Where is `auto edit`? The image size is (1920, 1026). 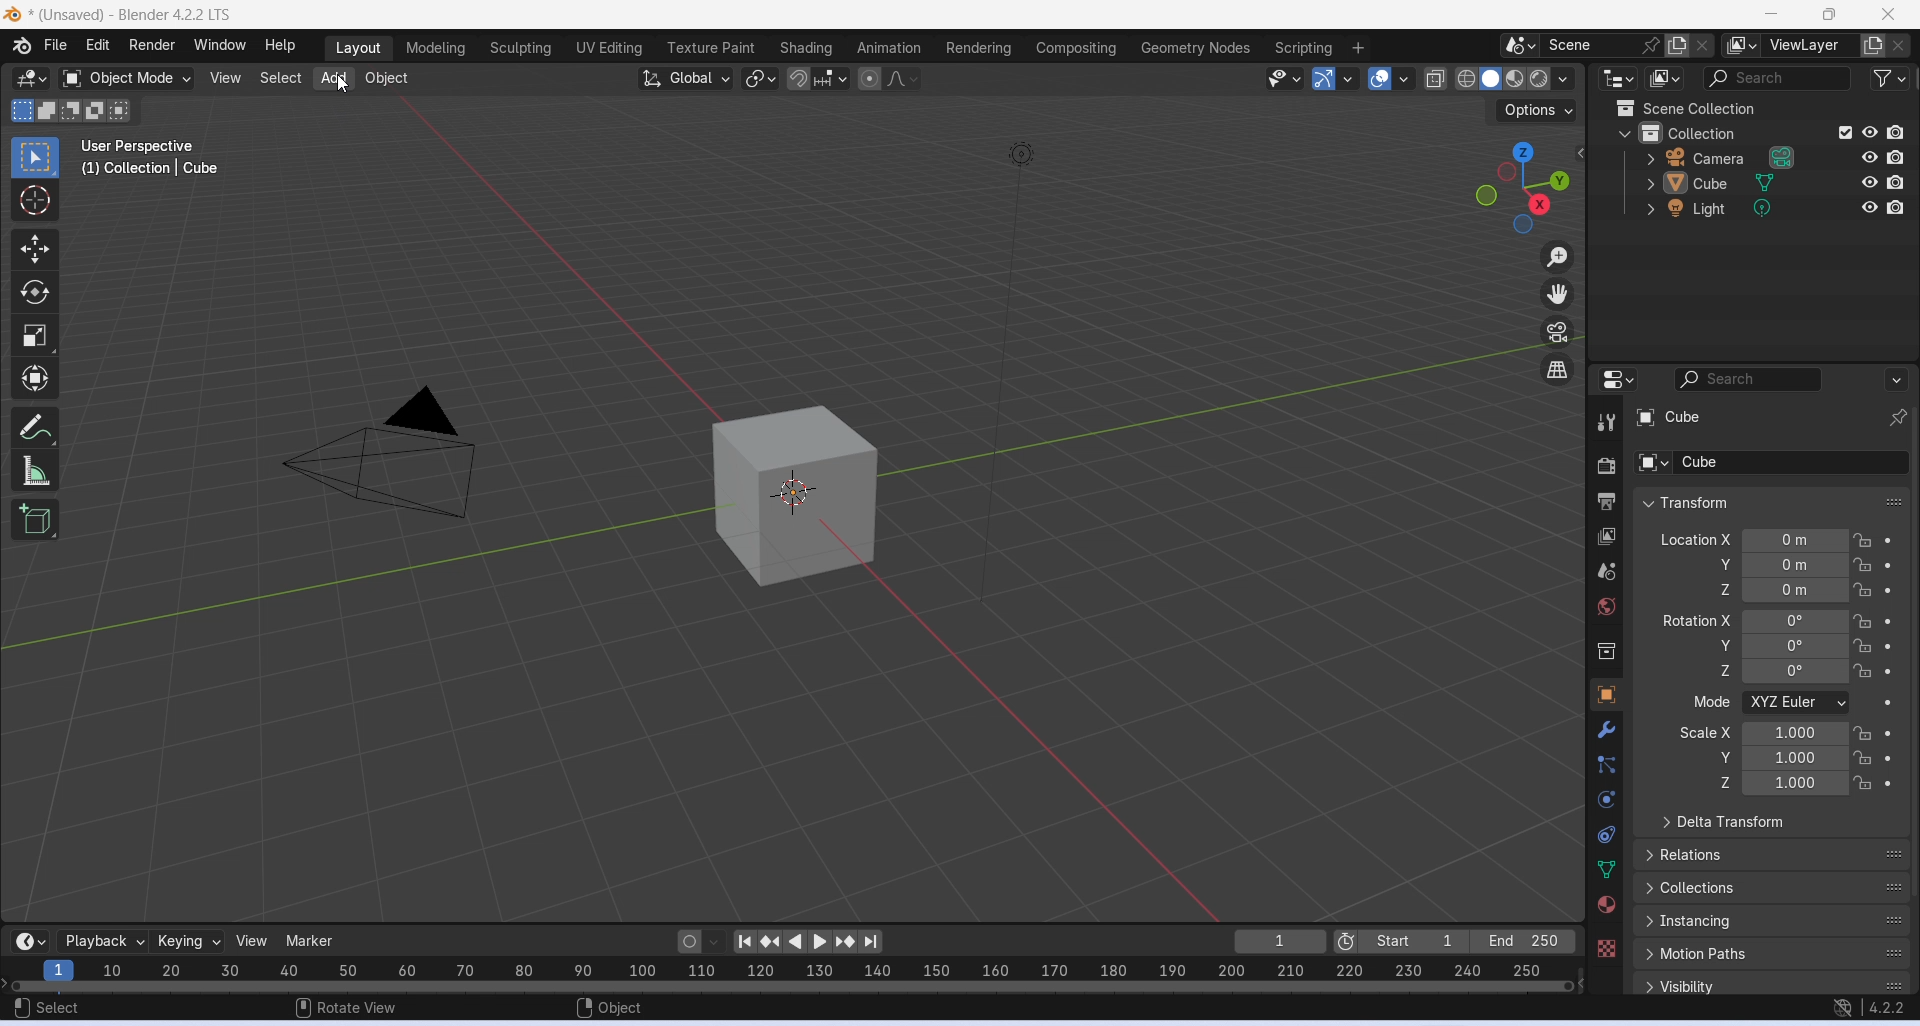
auto edit is located at coordinates (701, 940).